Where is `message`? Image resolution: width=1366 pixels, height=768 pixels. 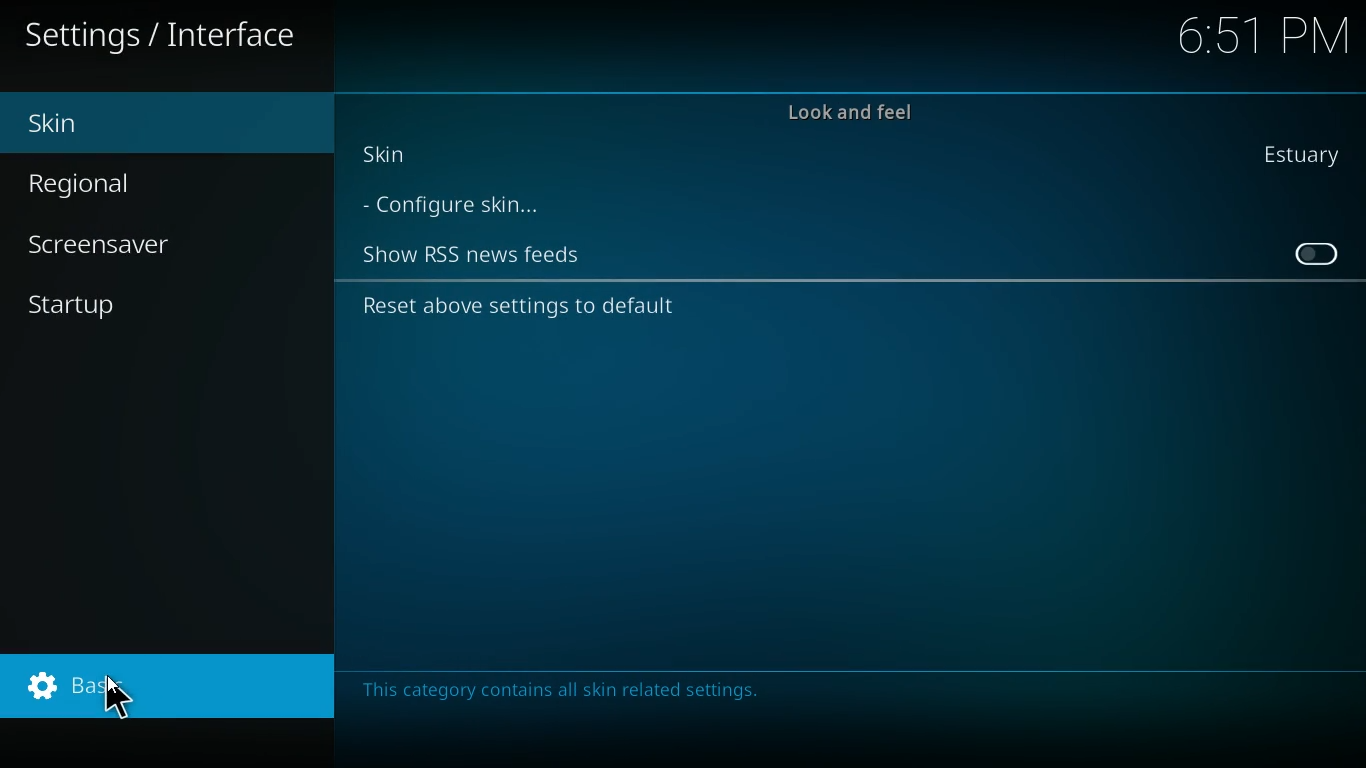
message is located at coordinates (571, 690).